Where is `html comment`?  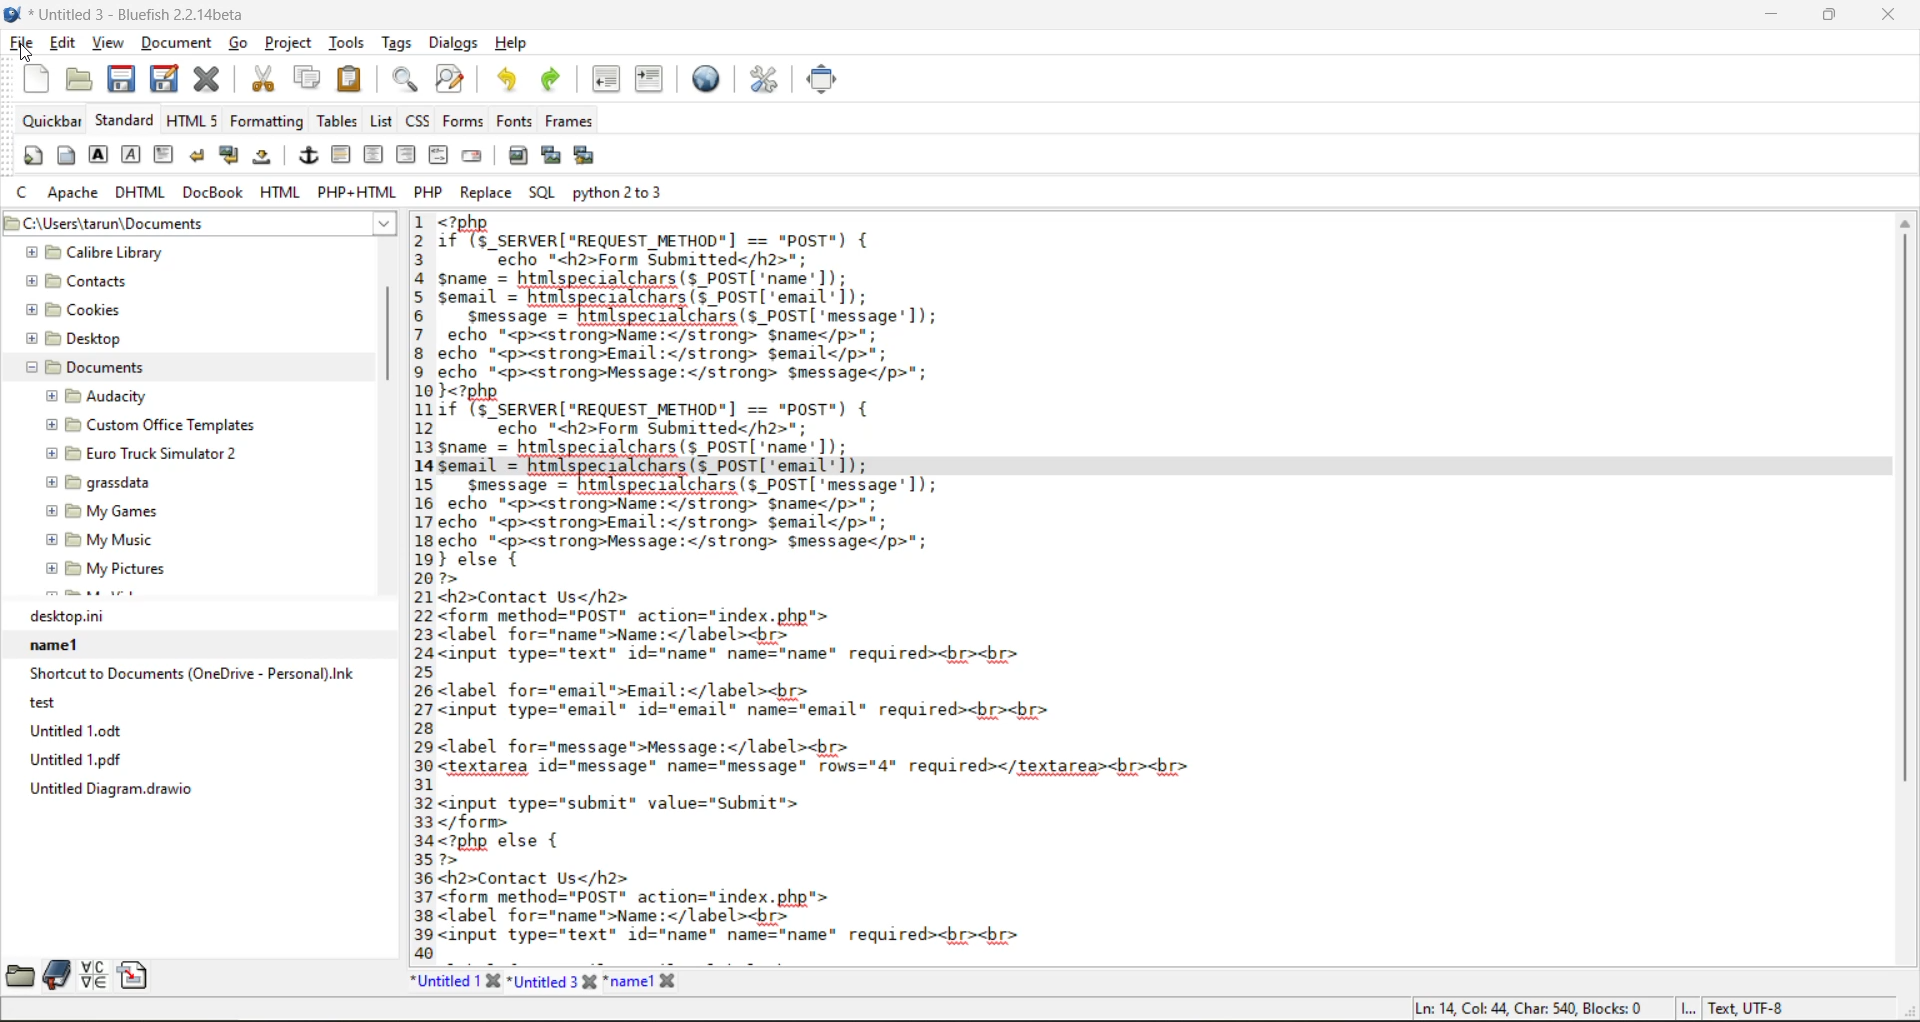 html comment is located at coordinates (438, 155).